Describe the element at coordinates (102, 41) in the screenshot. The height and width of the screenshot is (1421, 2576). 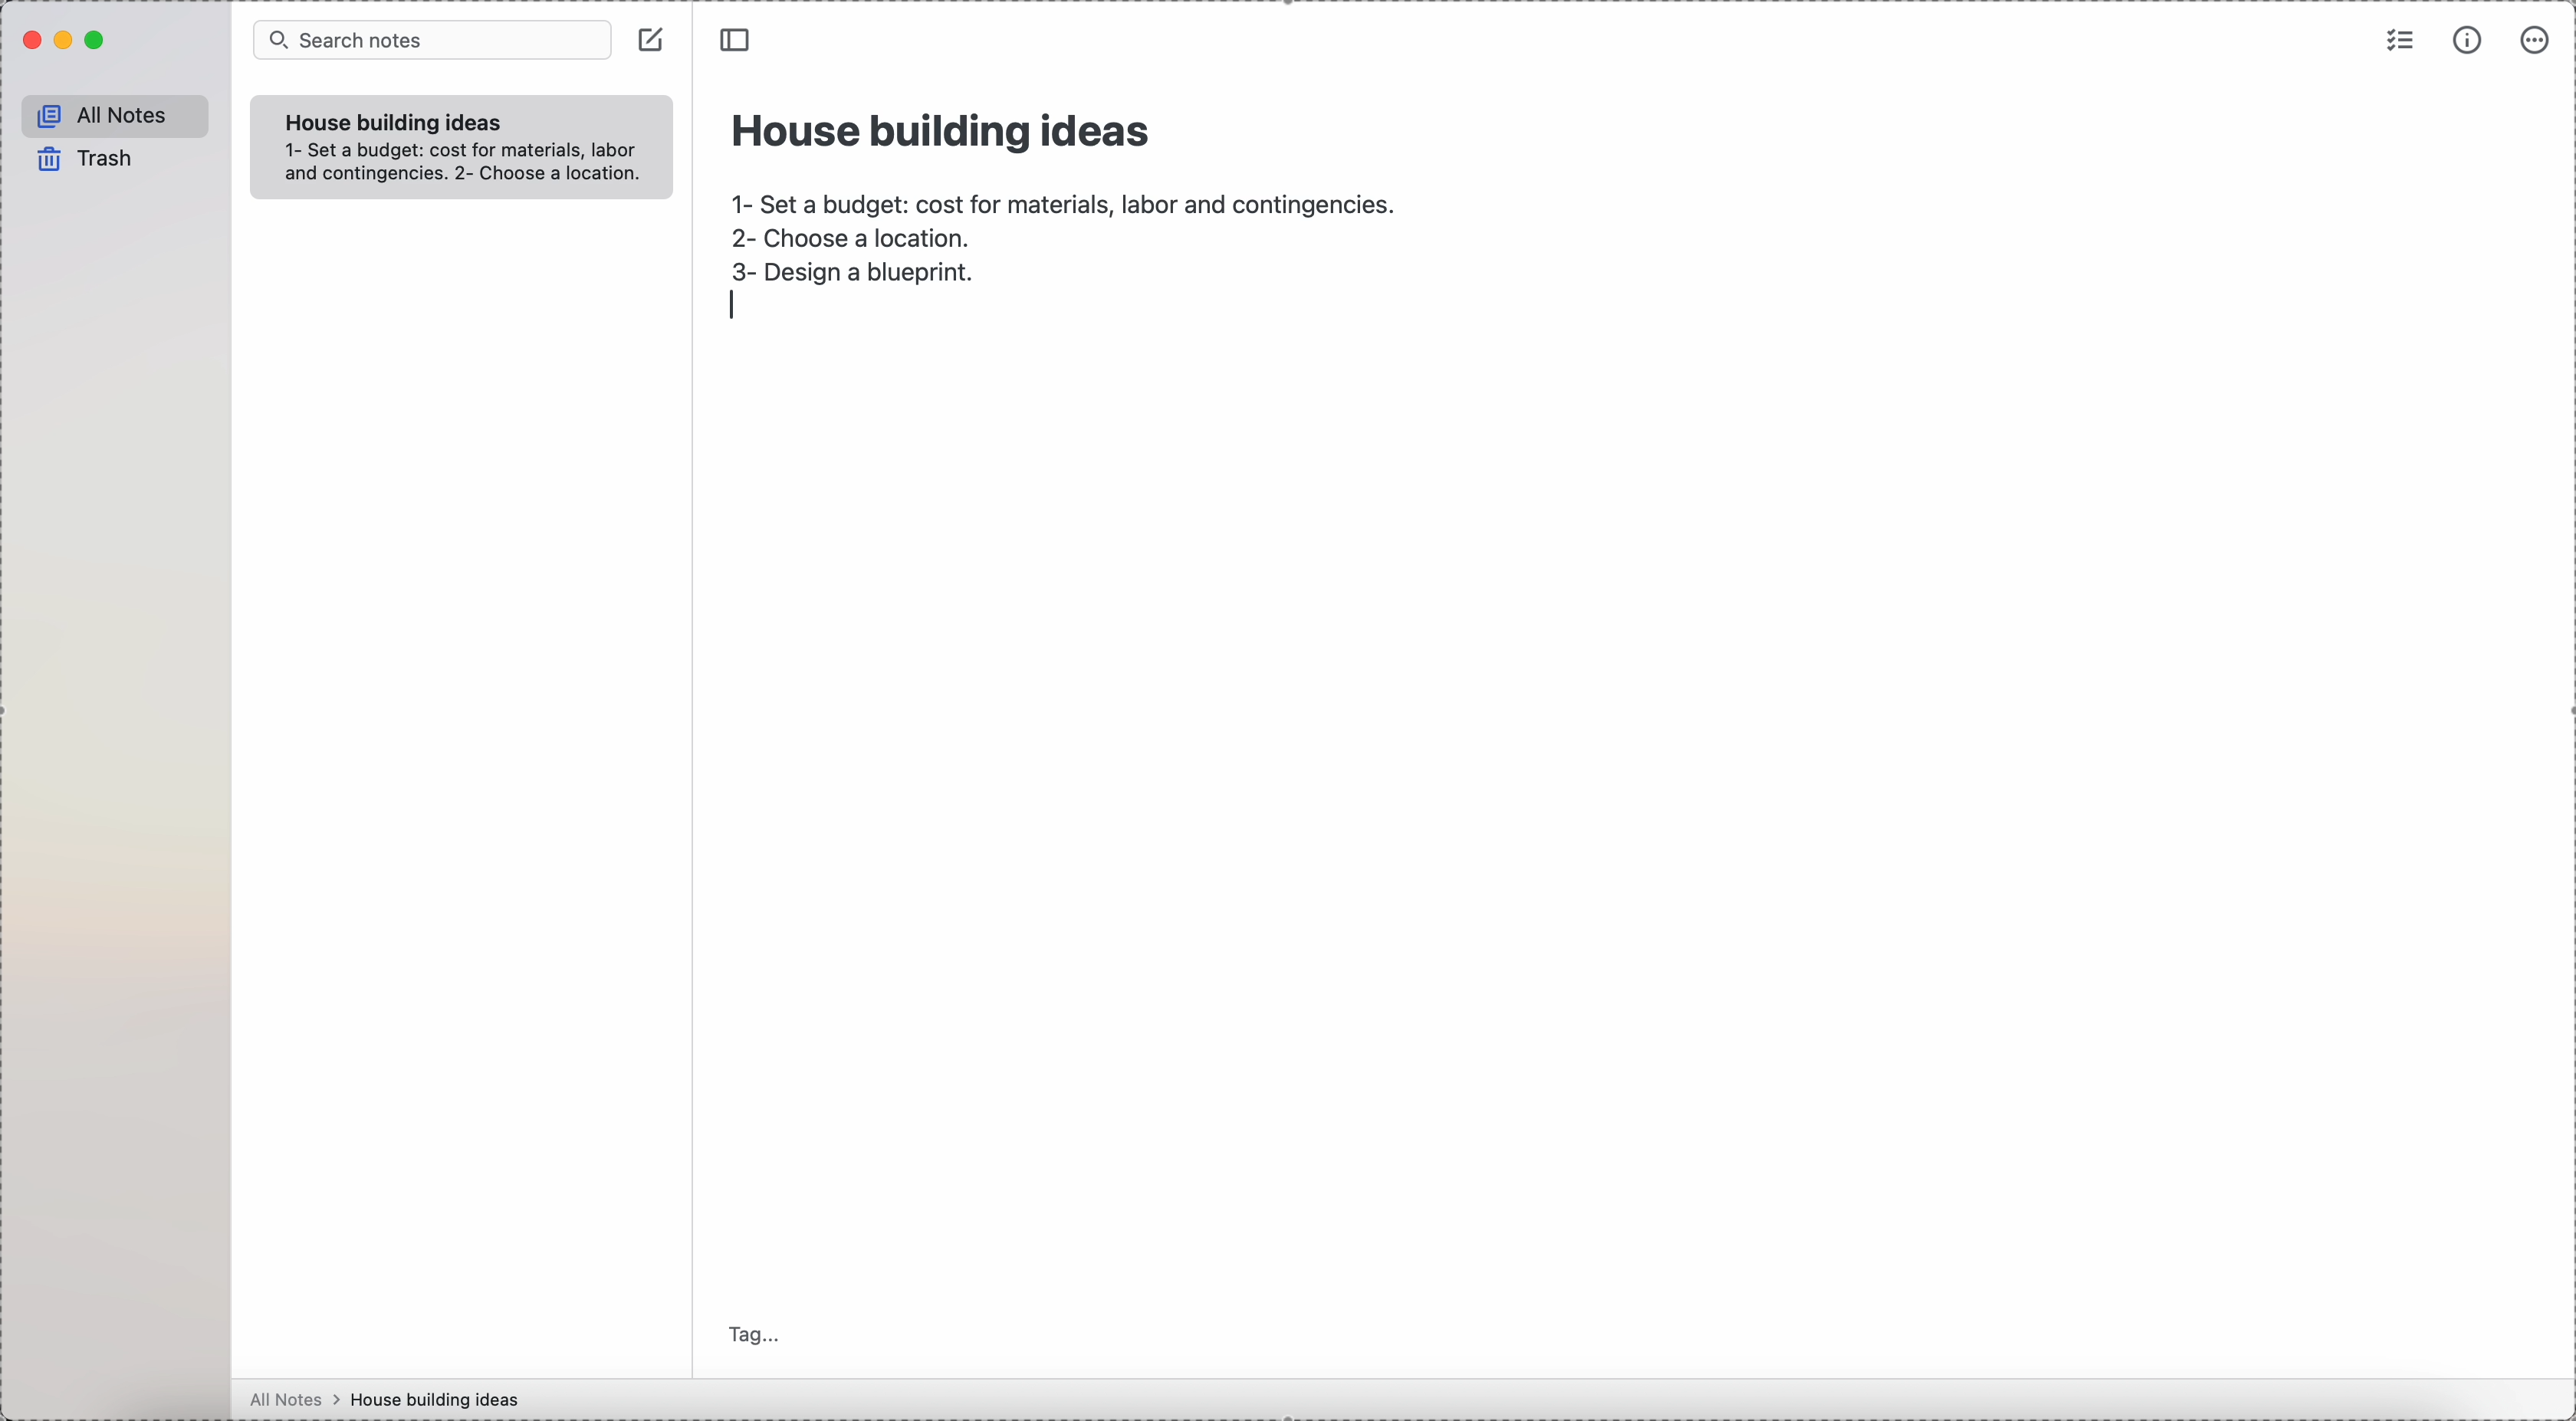
I see `maximize Simplenote` at that location.